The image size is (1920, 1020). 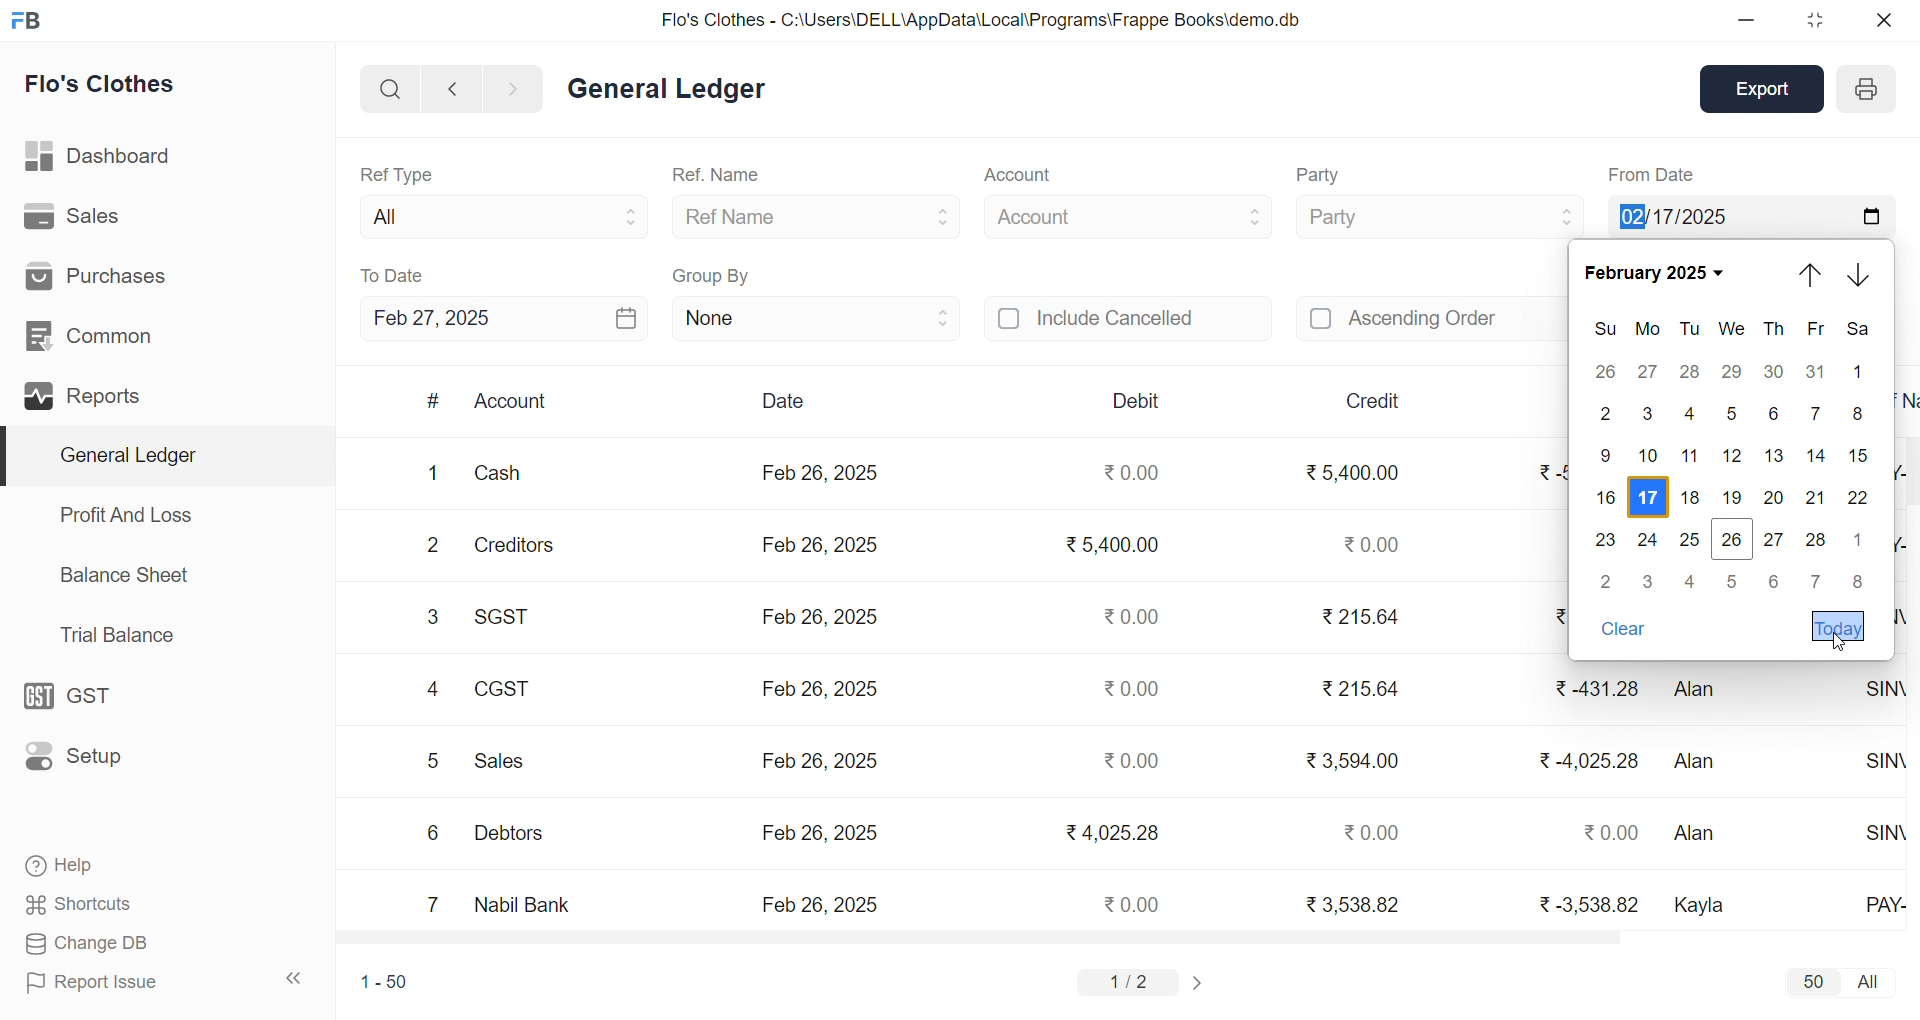 I want to click on Flo's Clothes, so click(x=101, y=84).